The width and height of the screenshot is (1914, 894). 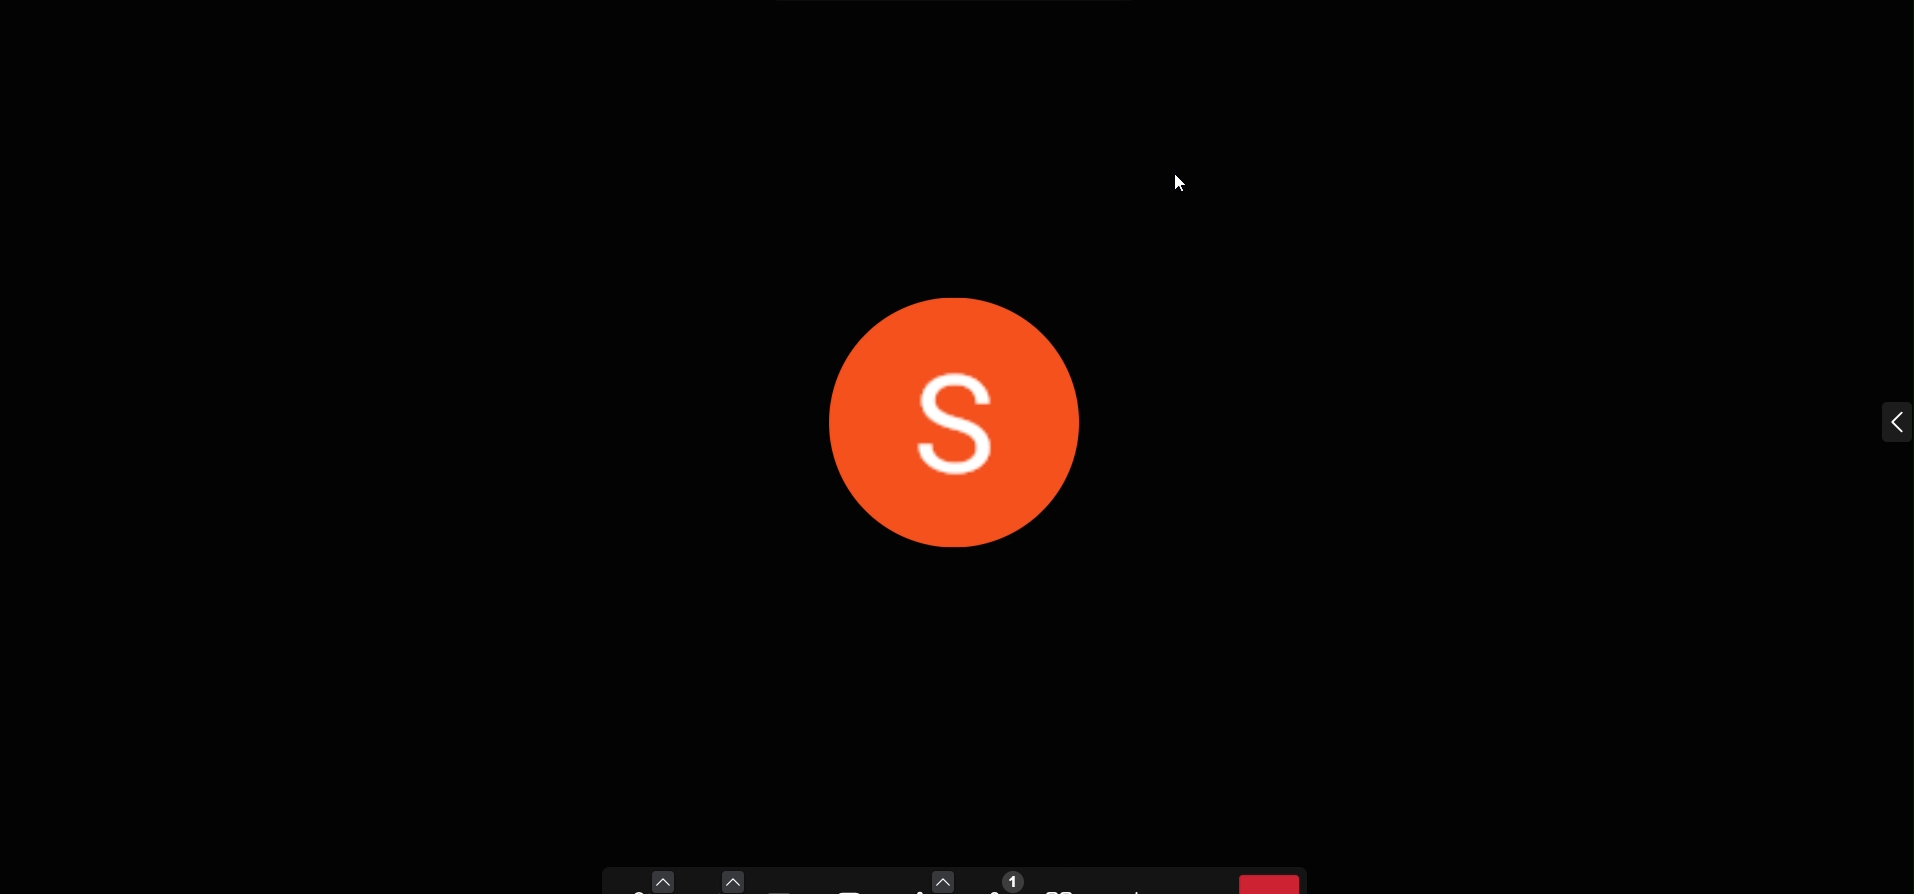 I want to click on expand, so click(x=1882, y=428).